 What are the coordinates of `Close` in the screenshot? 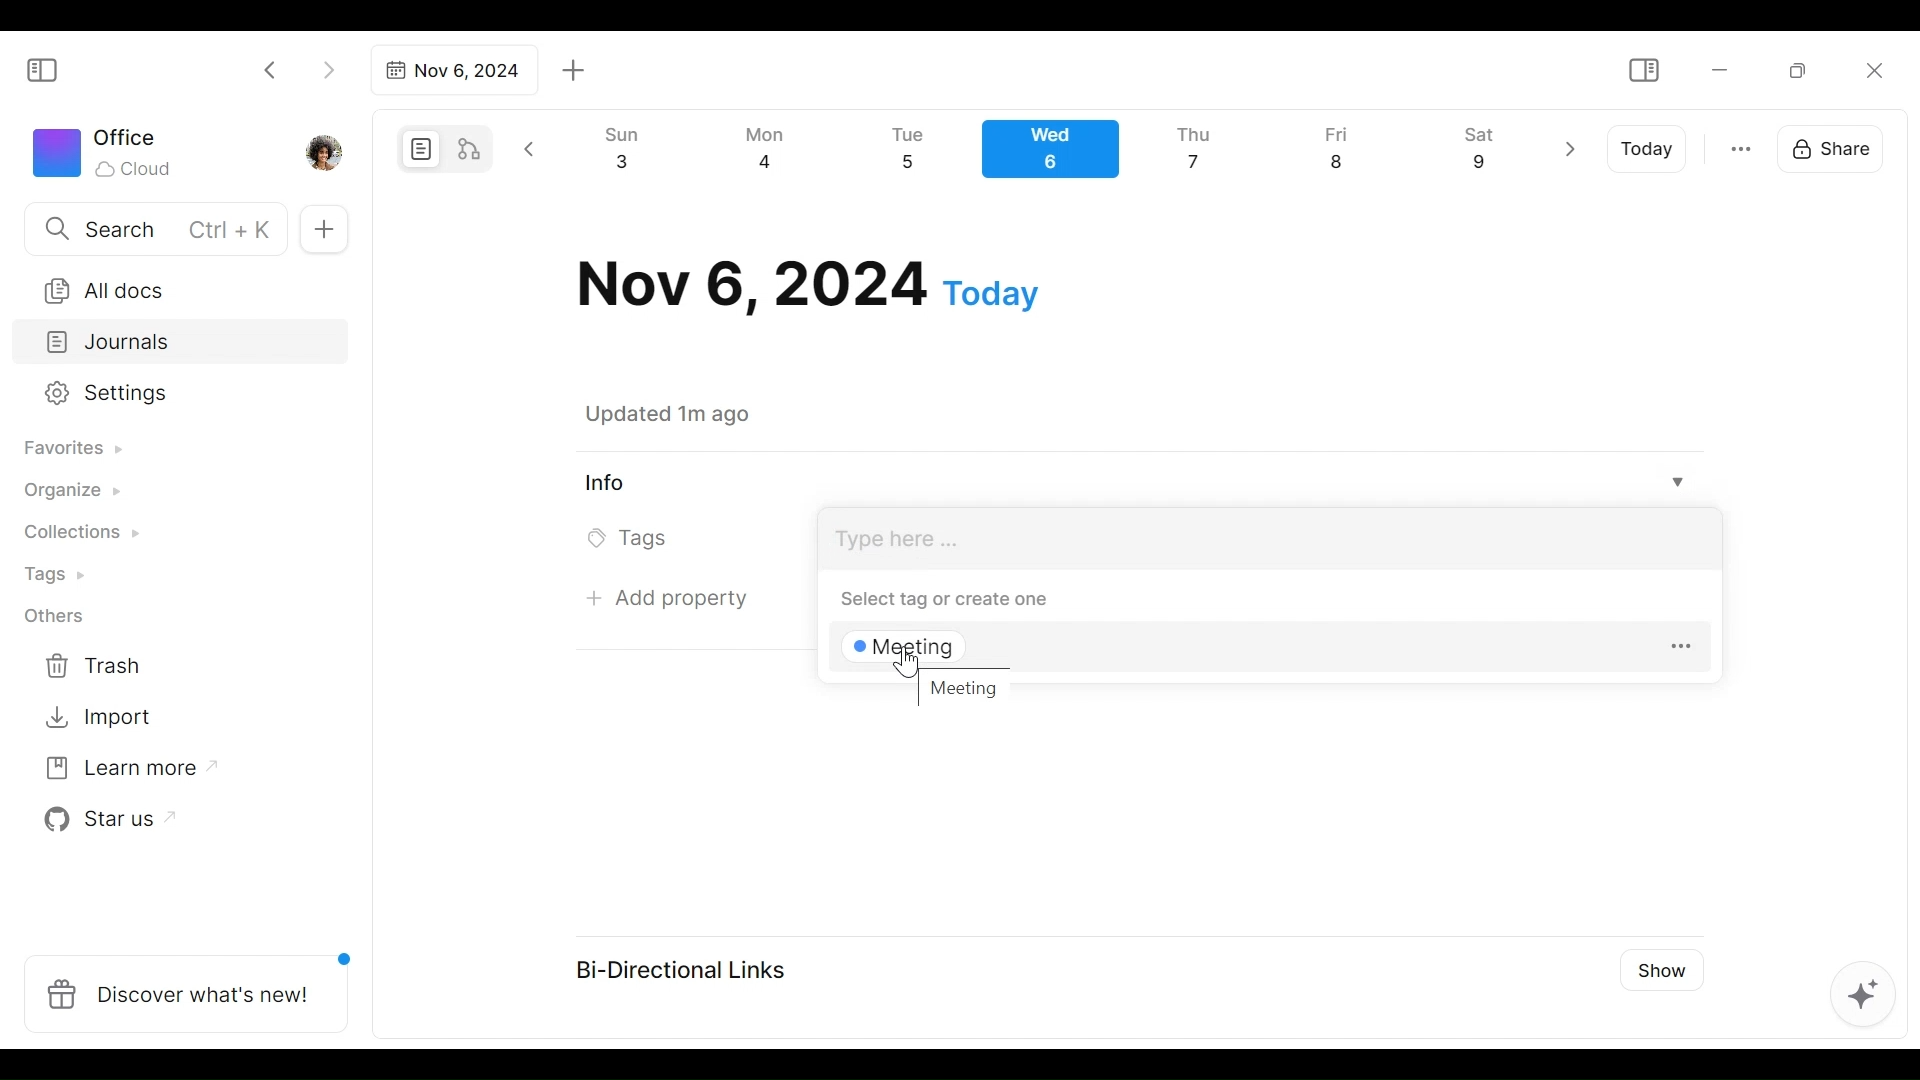 It's located at (1873, 70).